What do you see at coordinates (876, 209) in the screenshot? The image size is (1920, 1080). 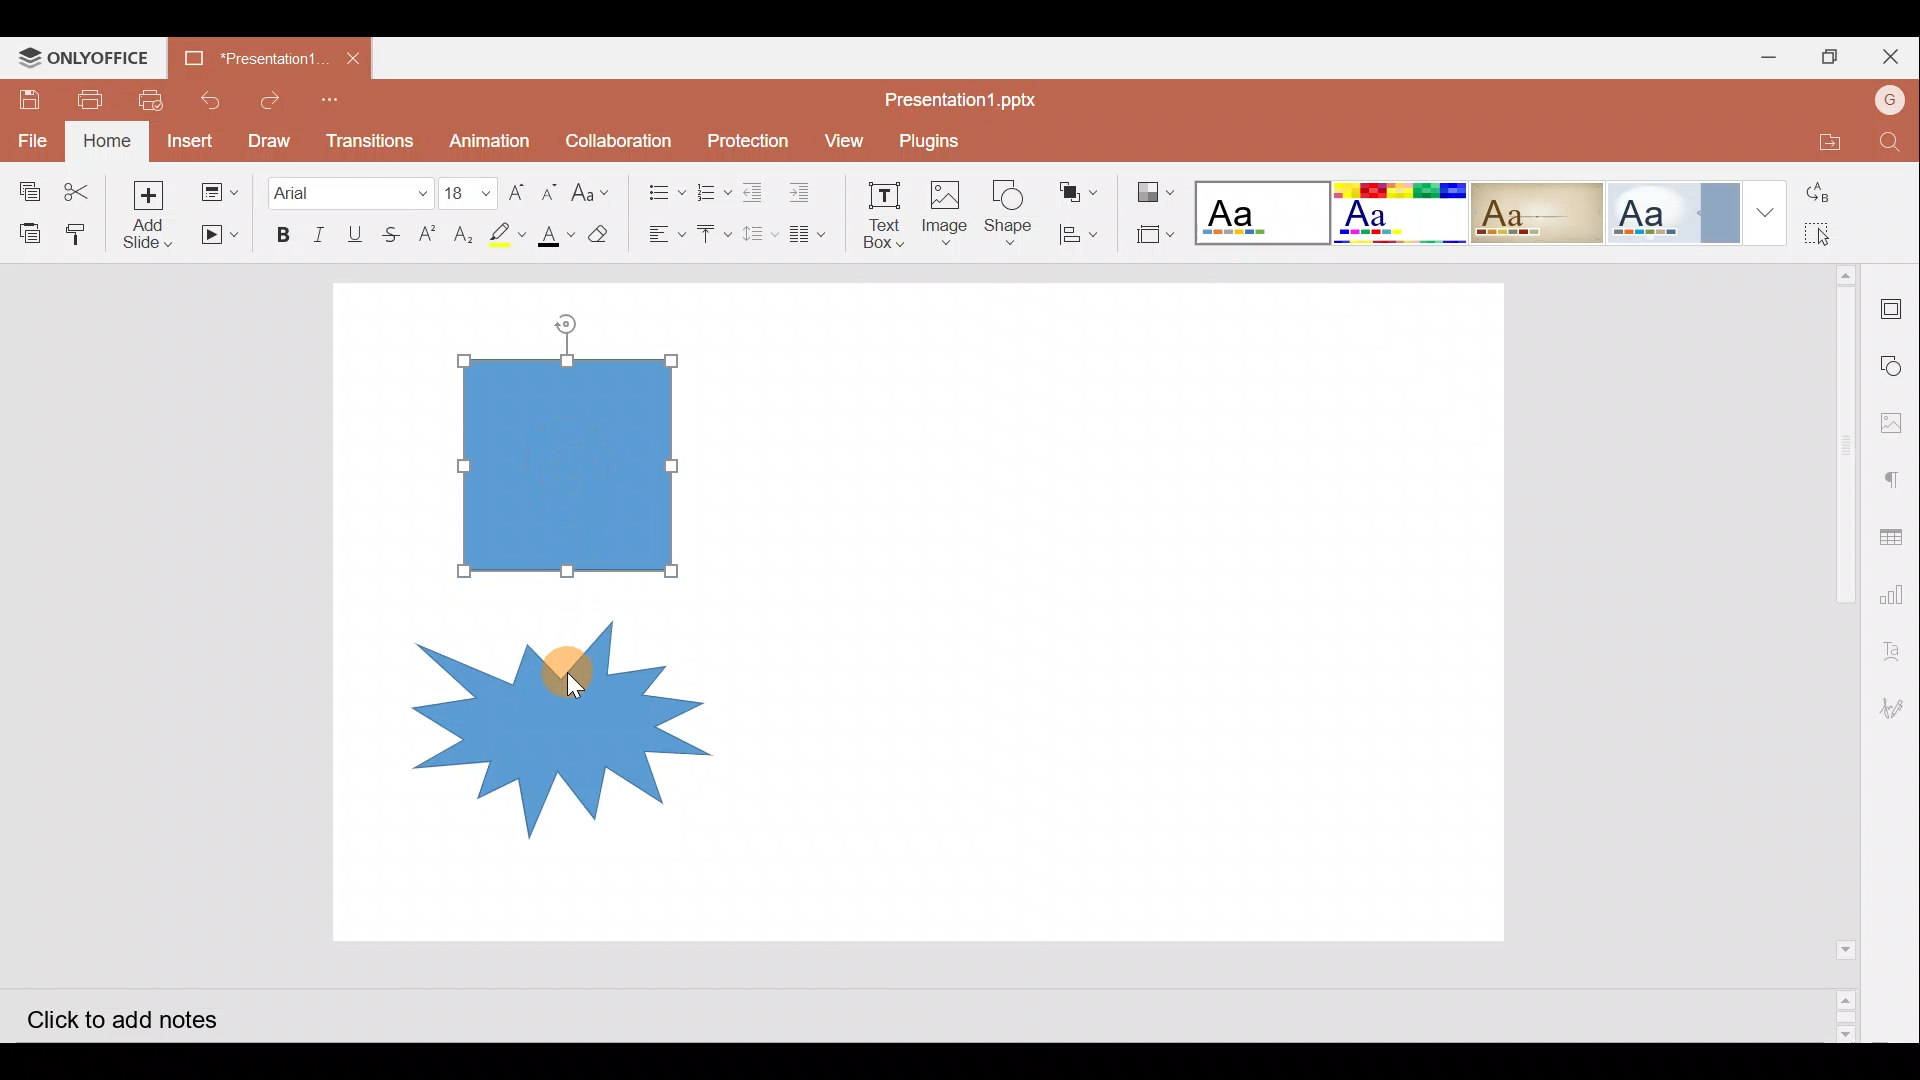 I see `Insert text box` at bounding box center [876, 209].